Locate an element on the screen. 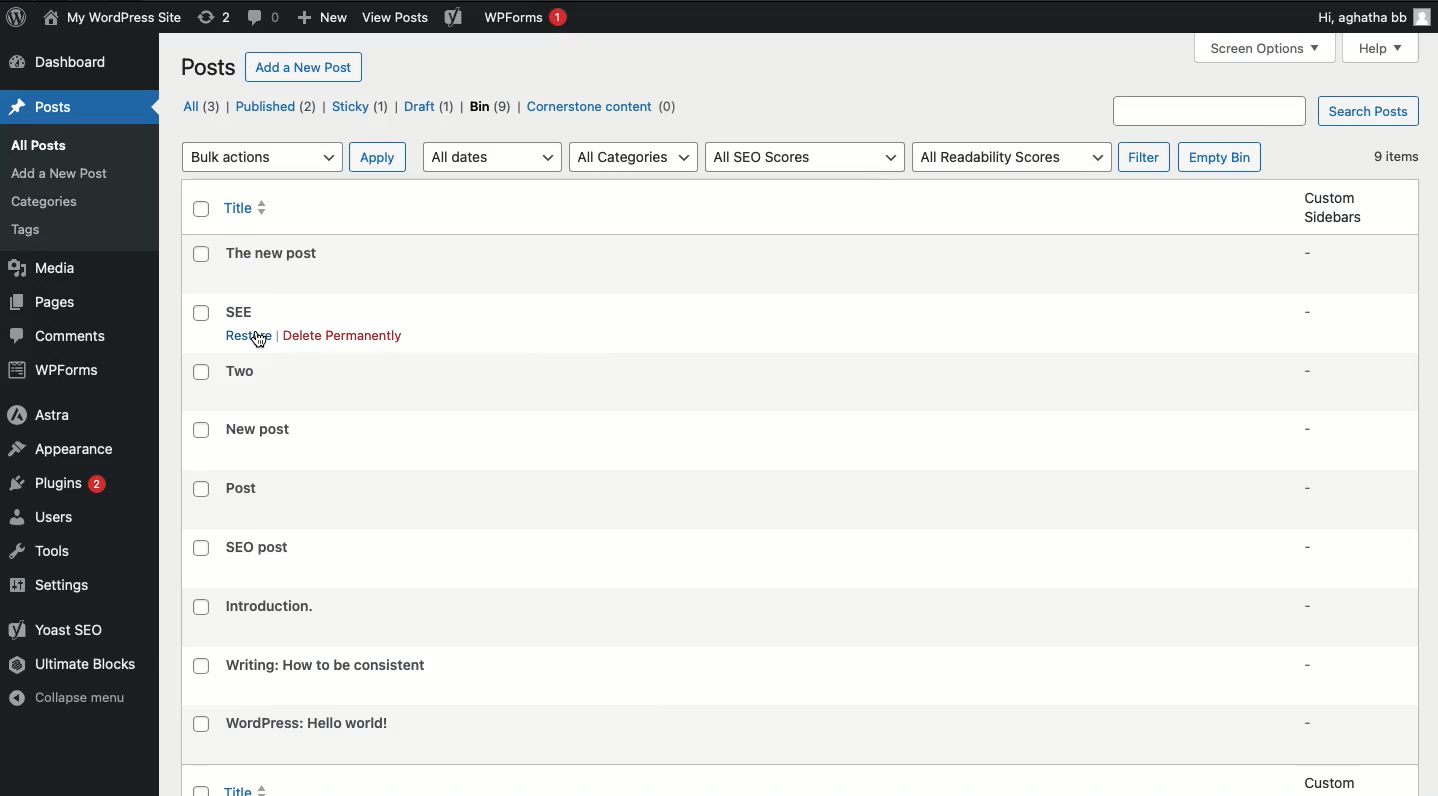 This screenshot has height=796, width=1438. add Post is located at coordinates (60, 172).